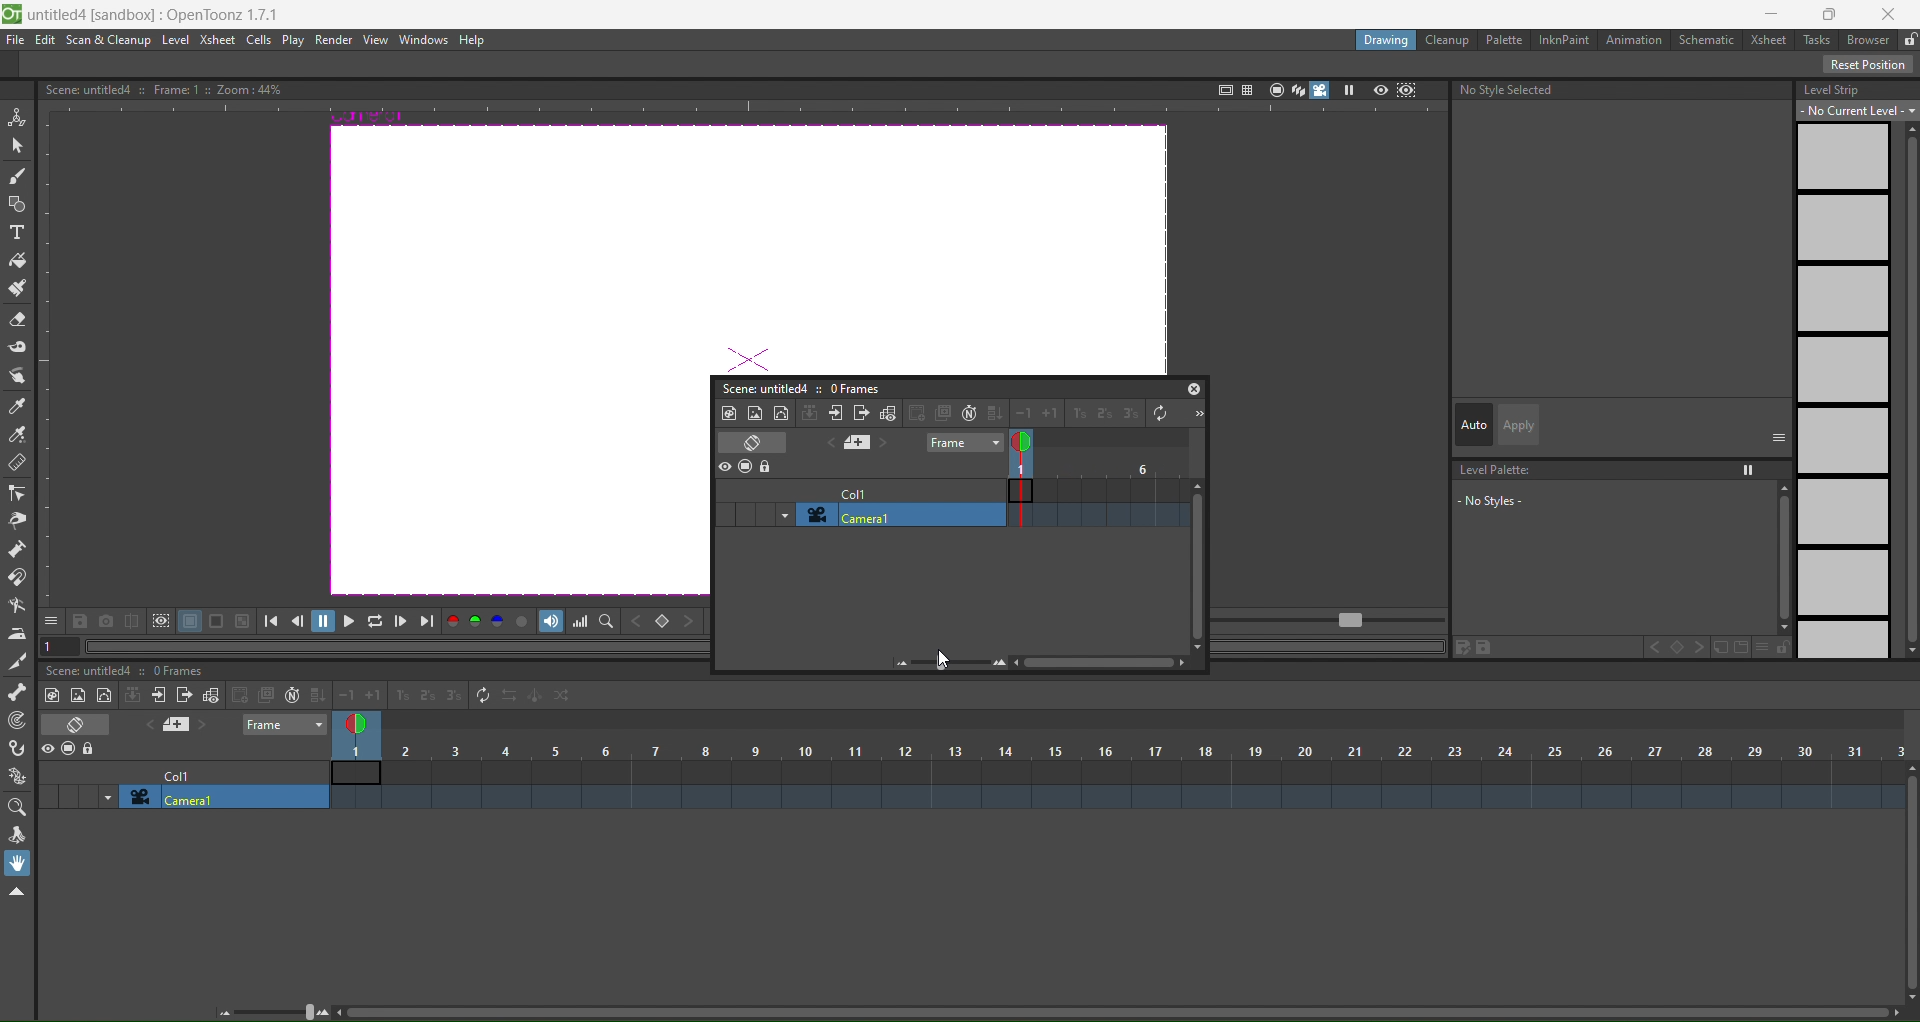 Image resolution: width=1920 pixels, height=1022 pixels. Describe the element at coordinates (1246, 88) in the screenshot. I see `field guide` at that location.